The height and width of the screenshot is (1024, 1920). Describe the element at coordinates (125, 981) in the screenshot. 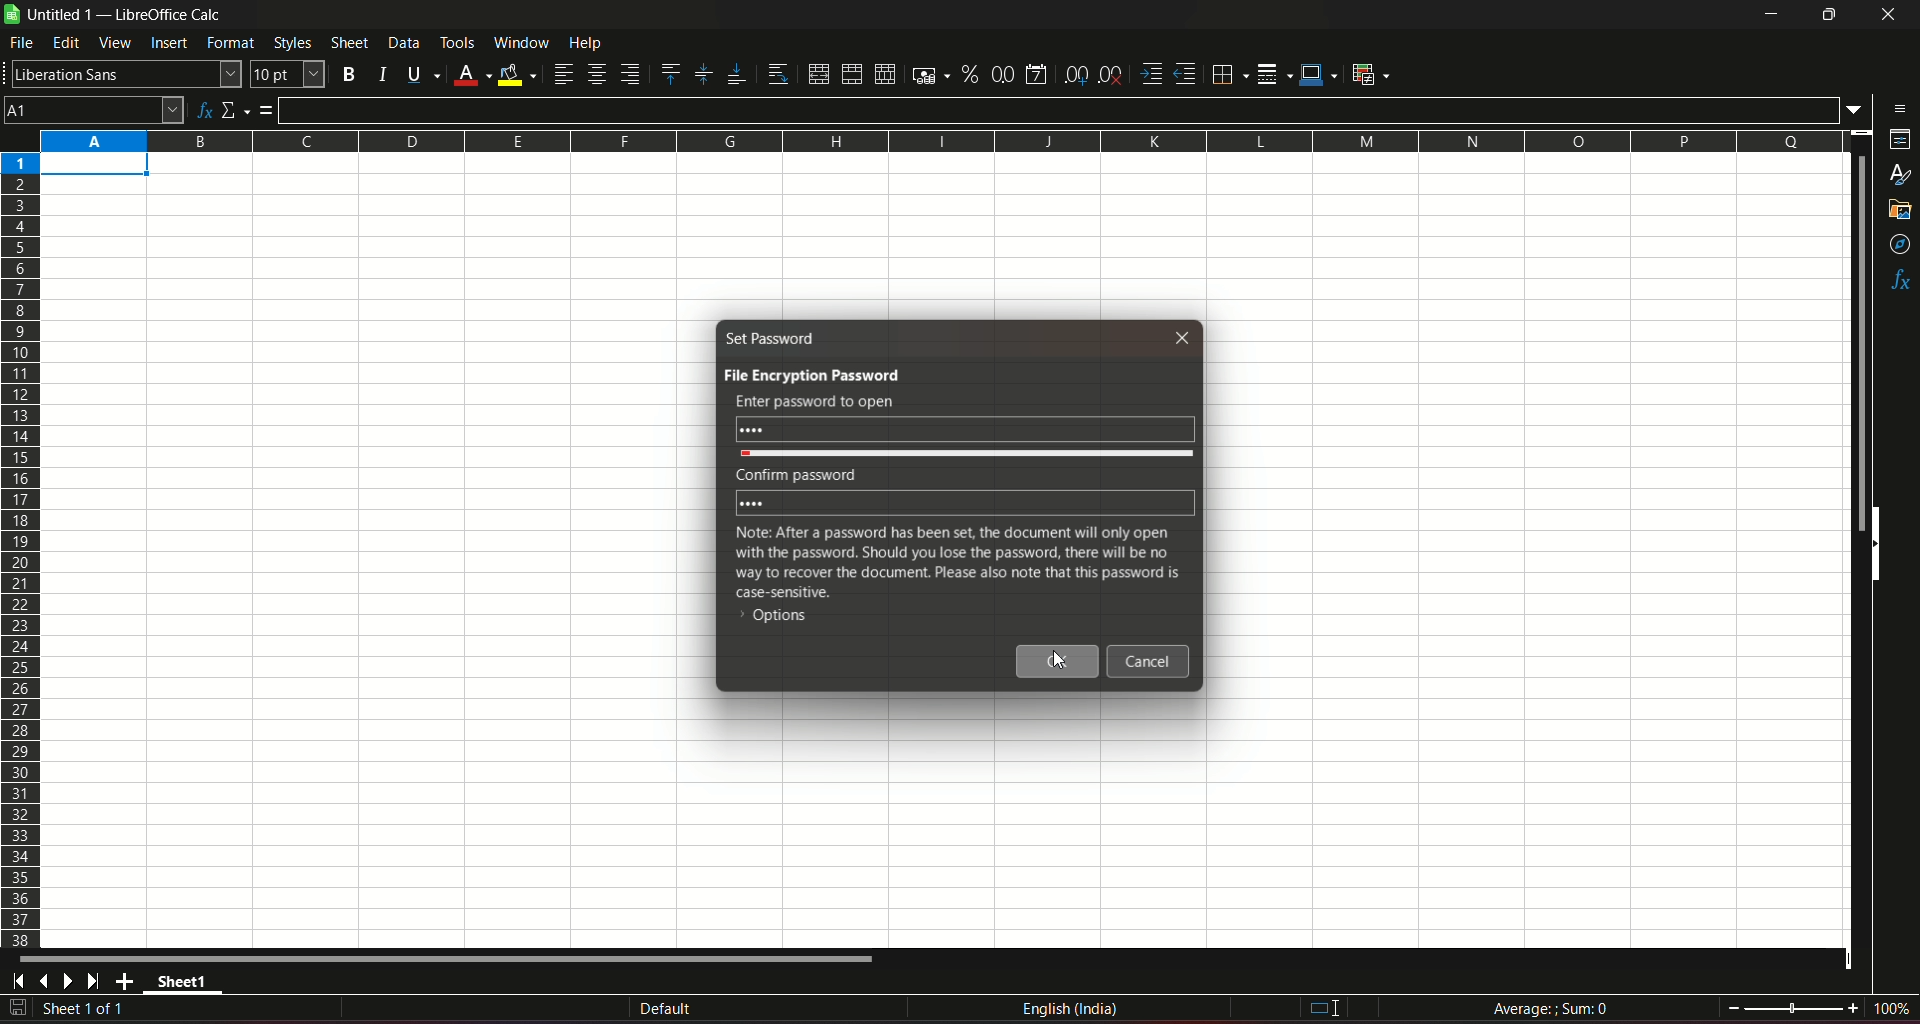

I see `add new sheet` at that location.